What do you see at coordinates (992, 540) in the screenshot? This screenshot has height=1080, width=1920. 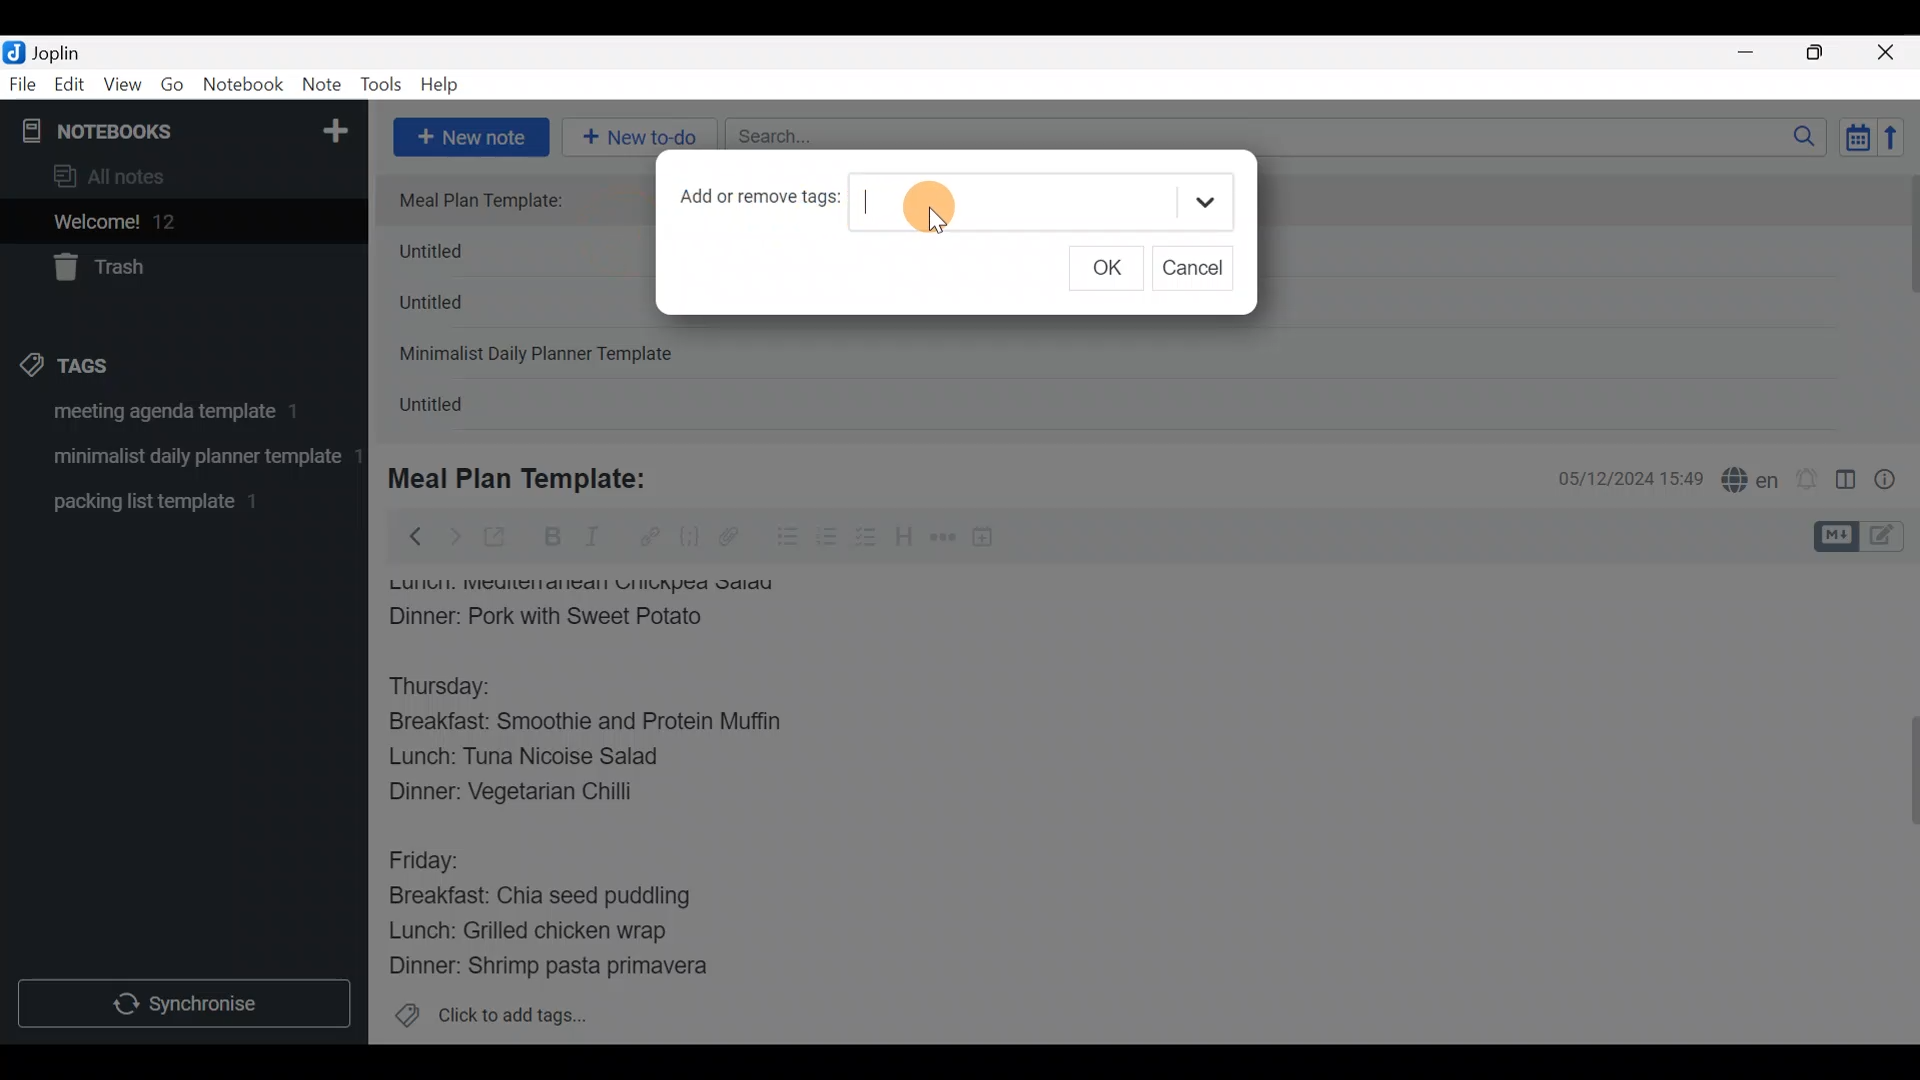 I see `Insert time` at bounding box center [992, 540].